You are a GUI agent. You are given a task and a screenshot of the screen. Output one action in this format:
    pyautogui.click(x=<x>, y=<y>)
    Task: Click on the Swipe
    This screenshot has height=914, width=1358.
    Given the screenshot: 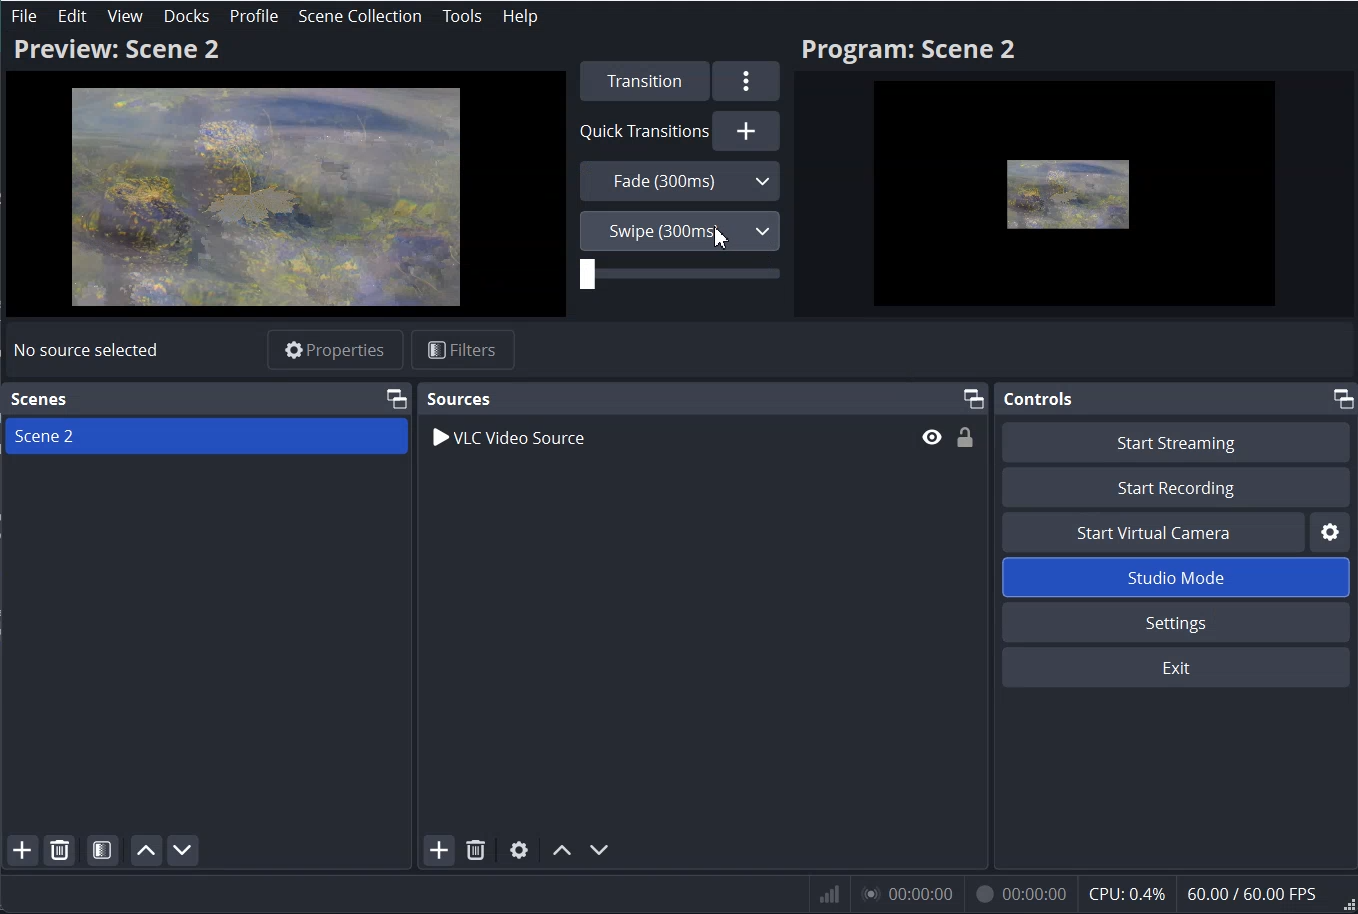 What is the action you would take?
    pyautogui.click(x=679, y=230)
    